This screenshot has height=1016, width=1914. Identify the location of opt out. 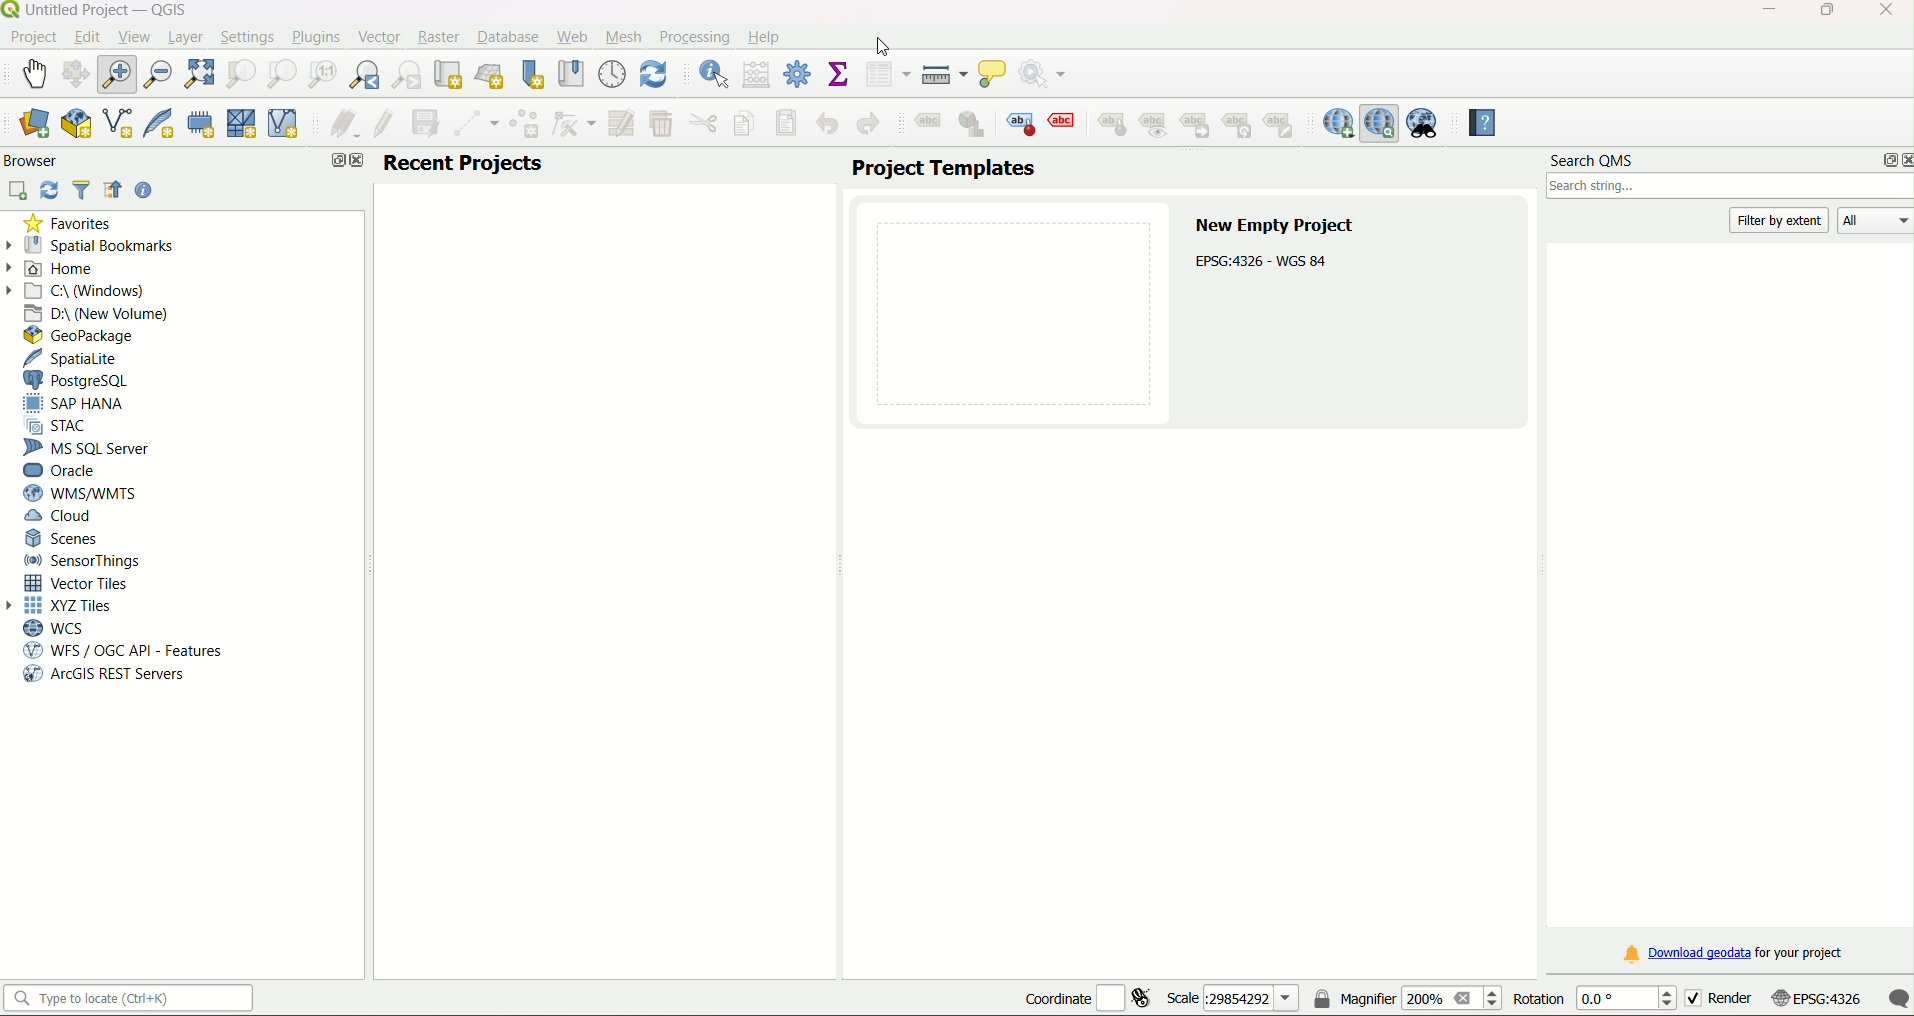
(333, 161).